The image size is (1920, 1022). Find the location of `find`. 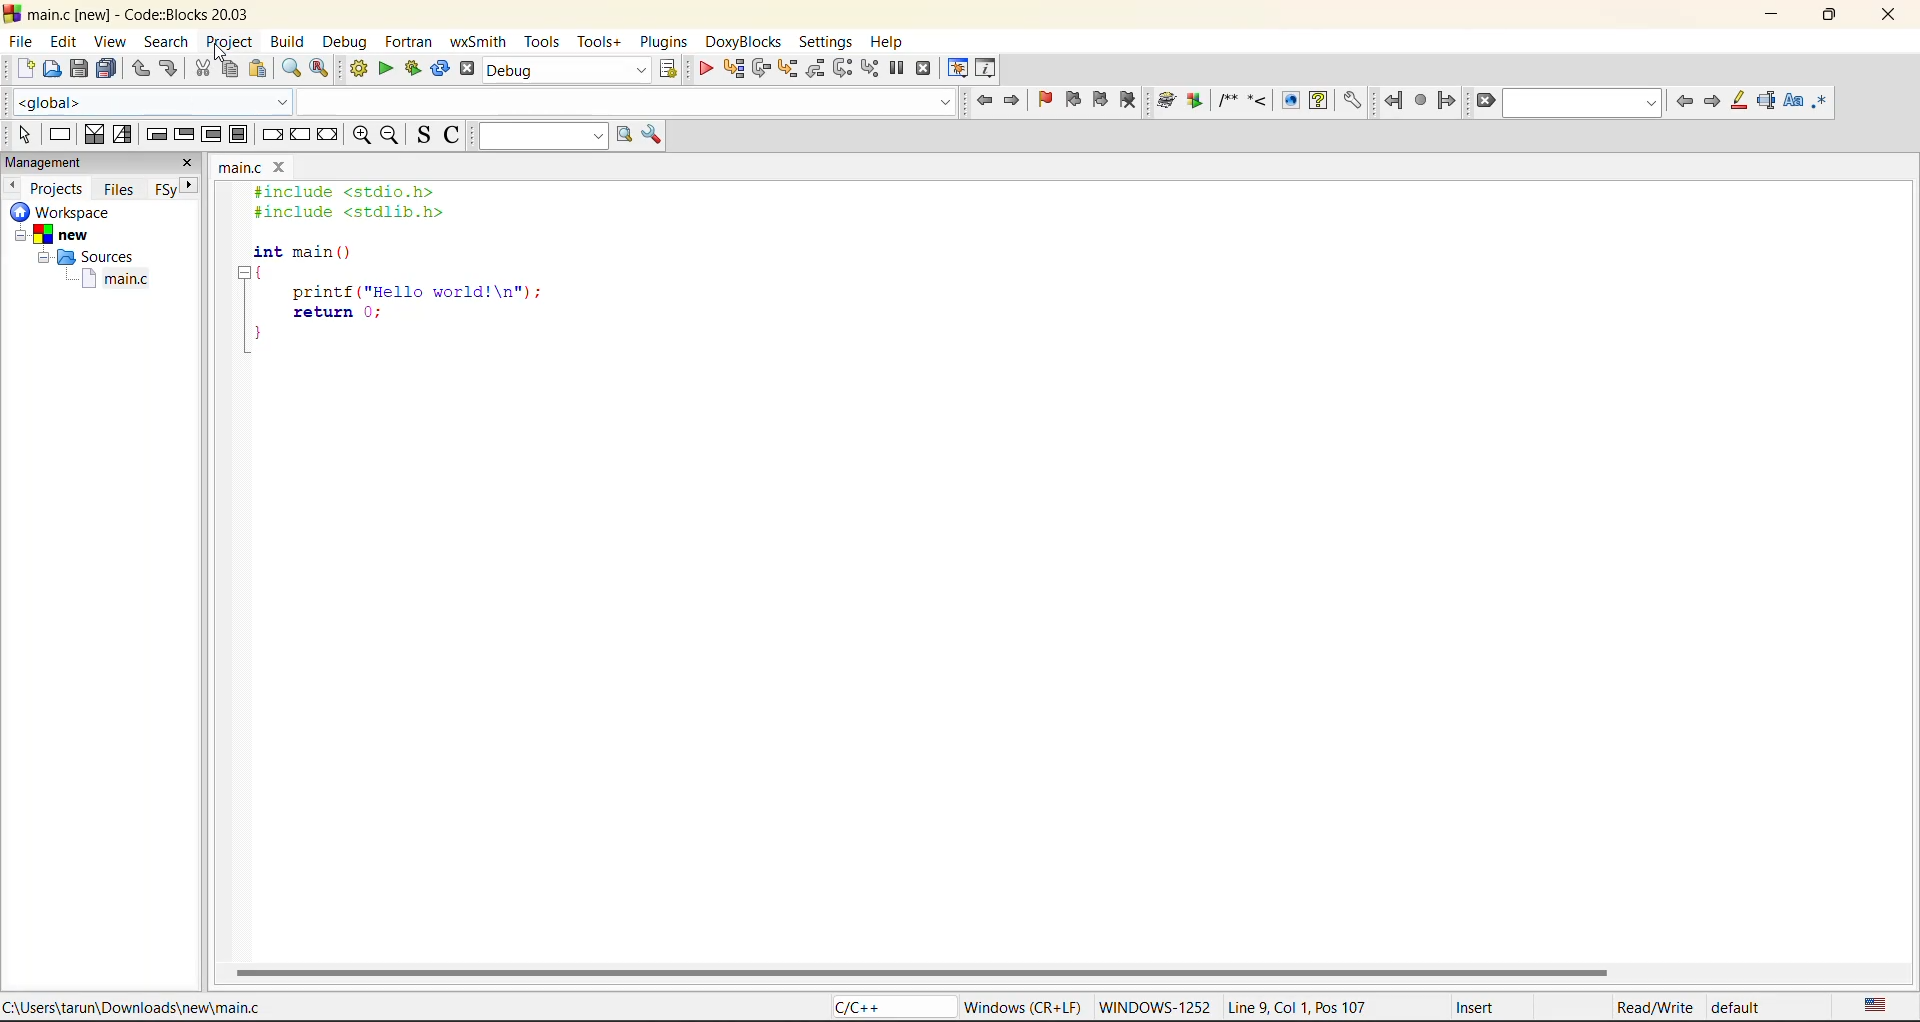

find is located at coordinates (289, 67).